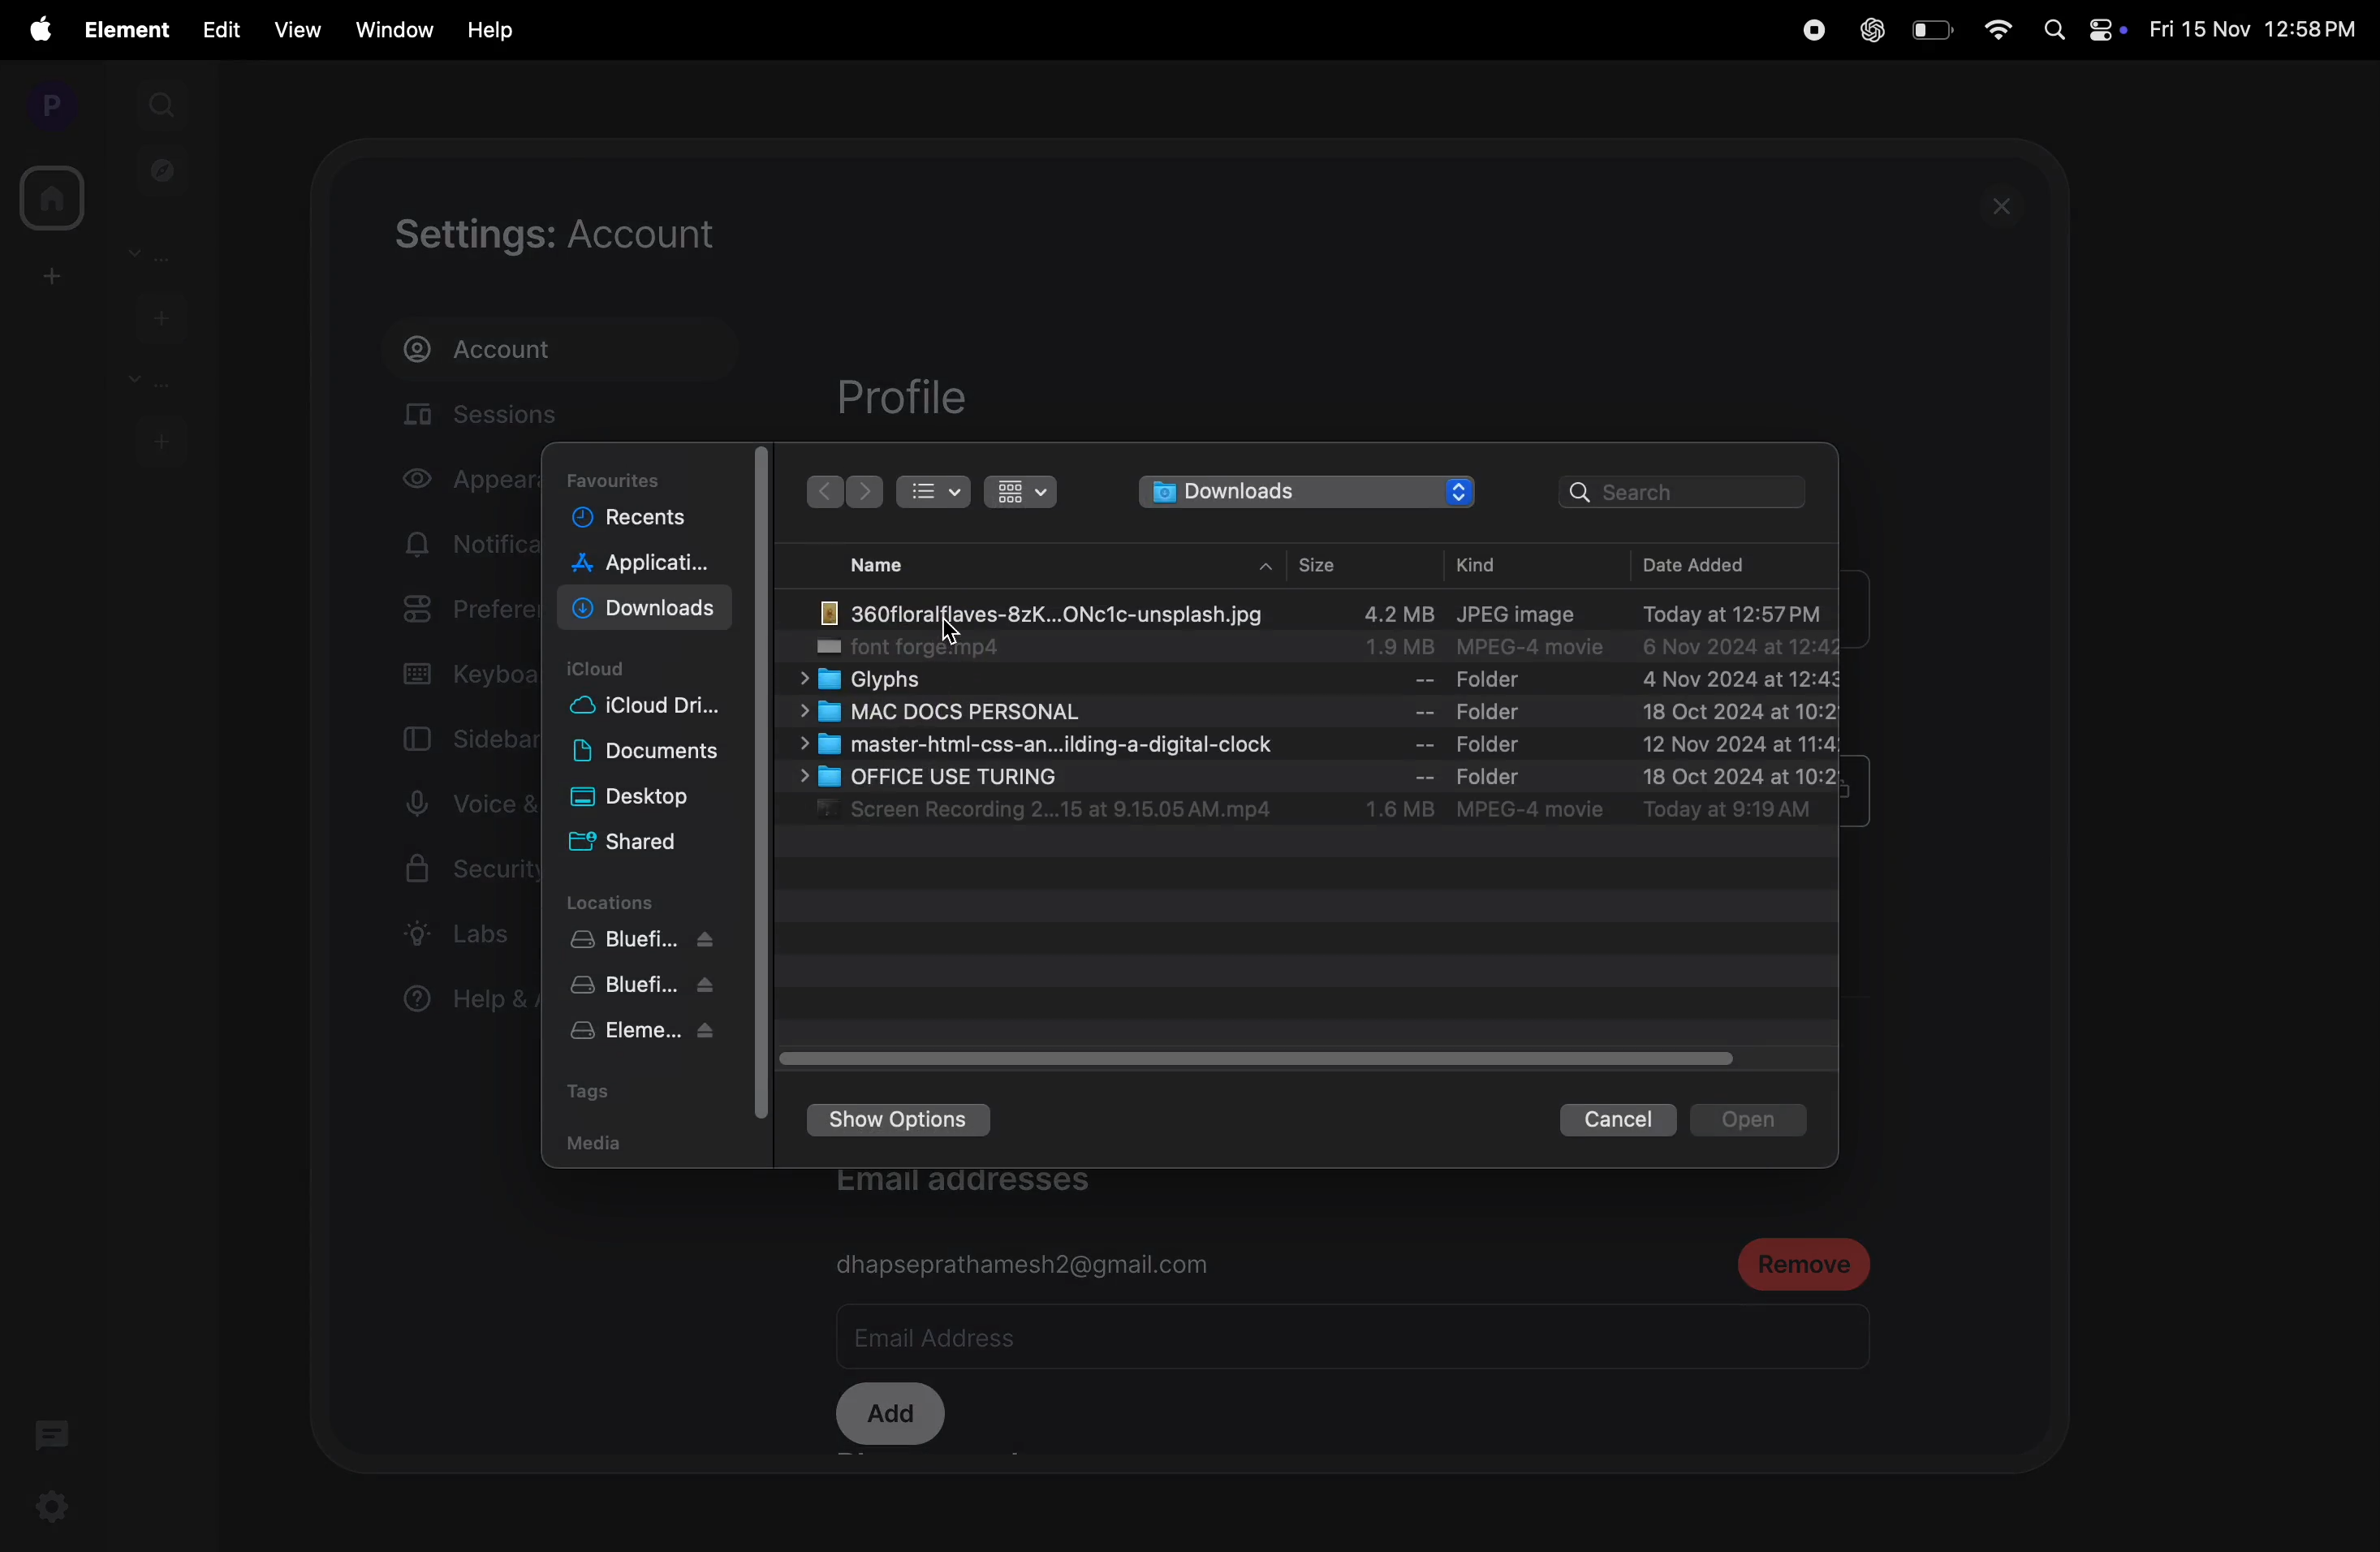  What do you see at coordinates (651, 943) in the screenshot?
I see `blue fish` at bounding box center [651, 943].